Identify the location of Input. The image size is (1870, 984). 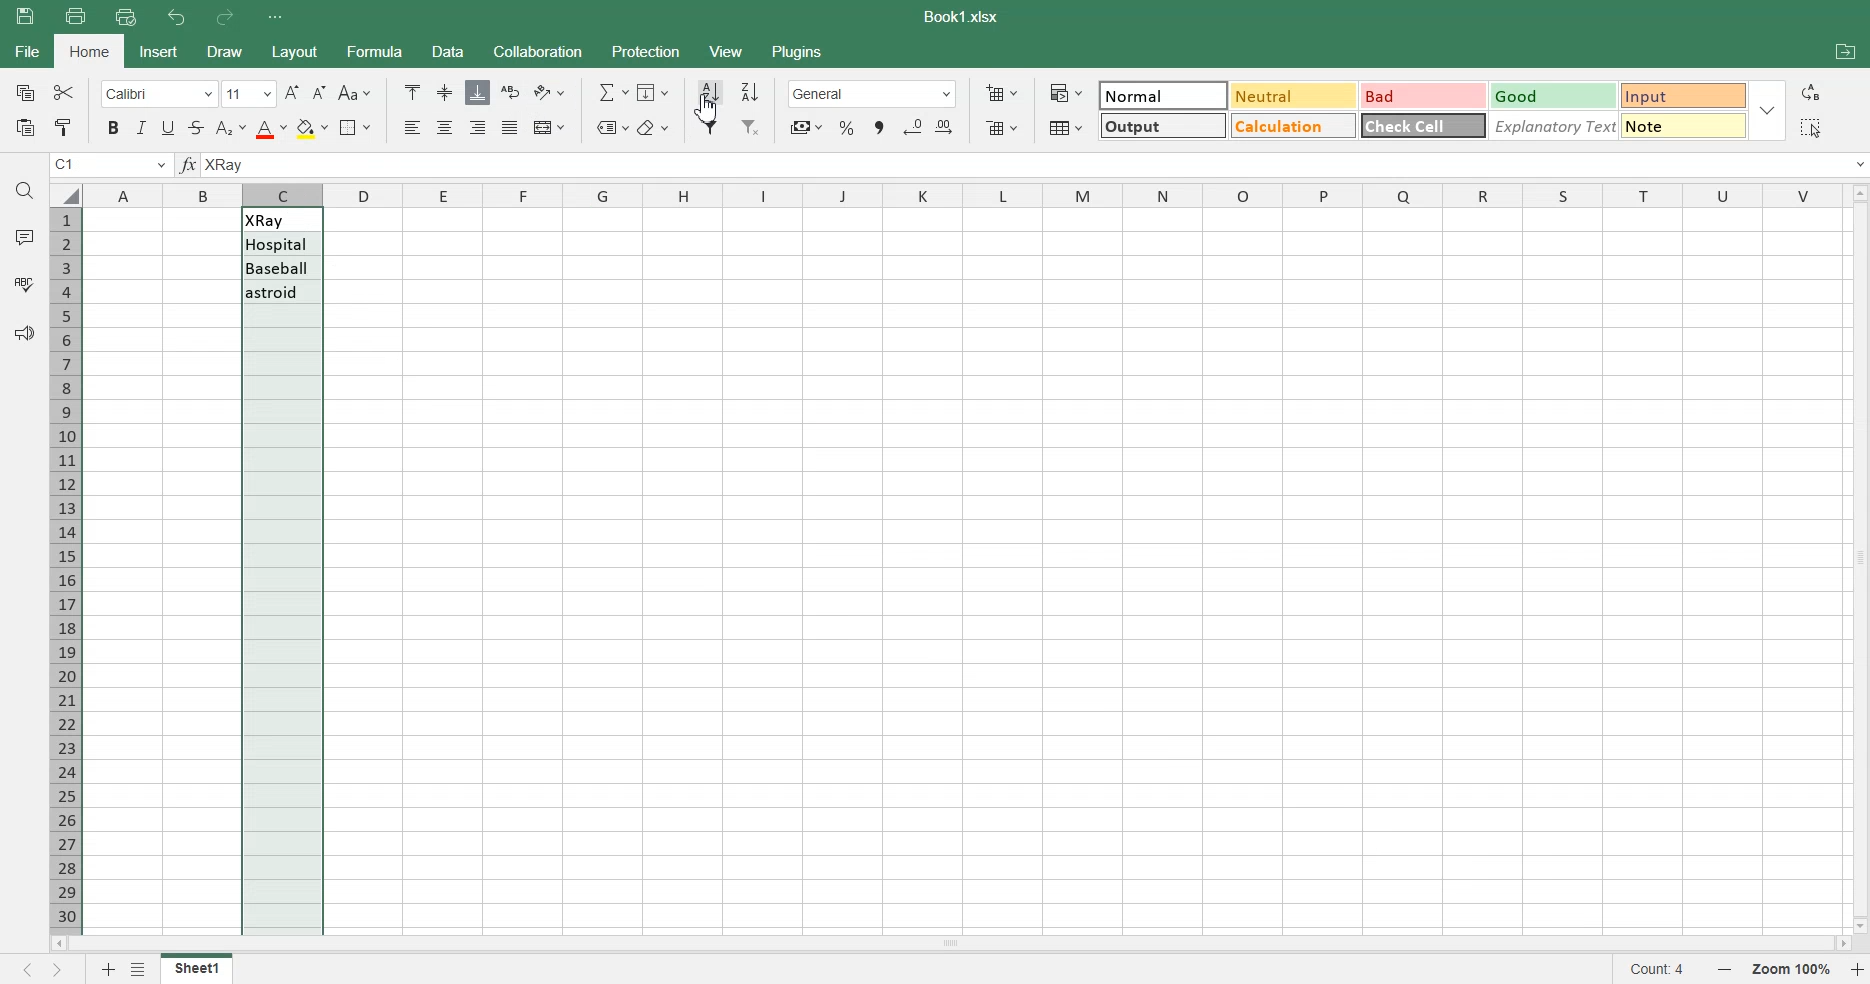
(1680, 93).